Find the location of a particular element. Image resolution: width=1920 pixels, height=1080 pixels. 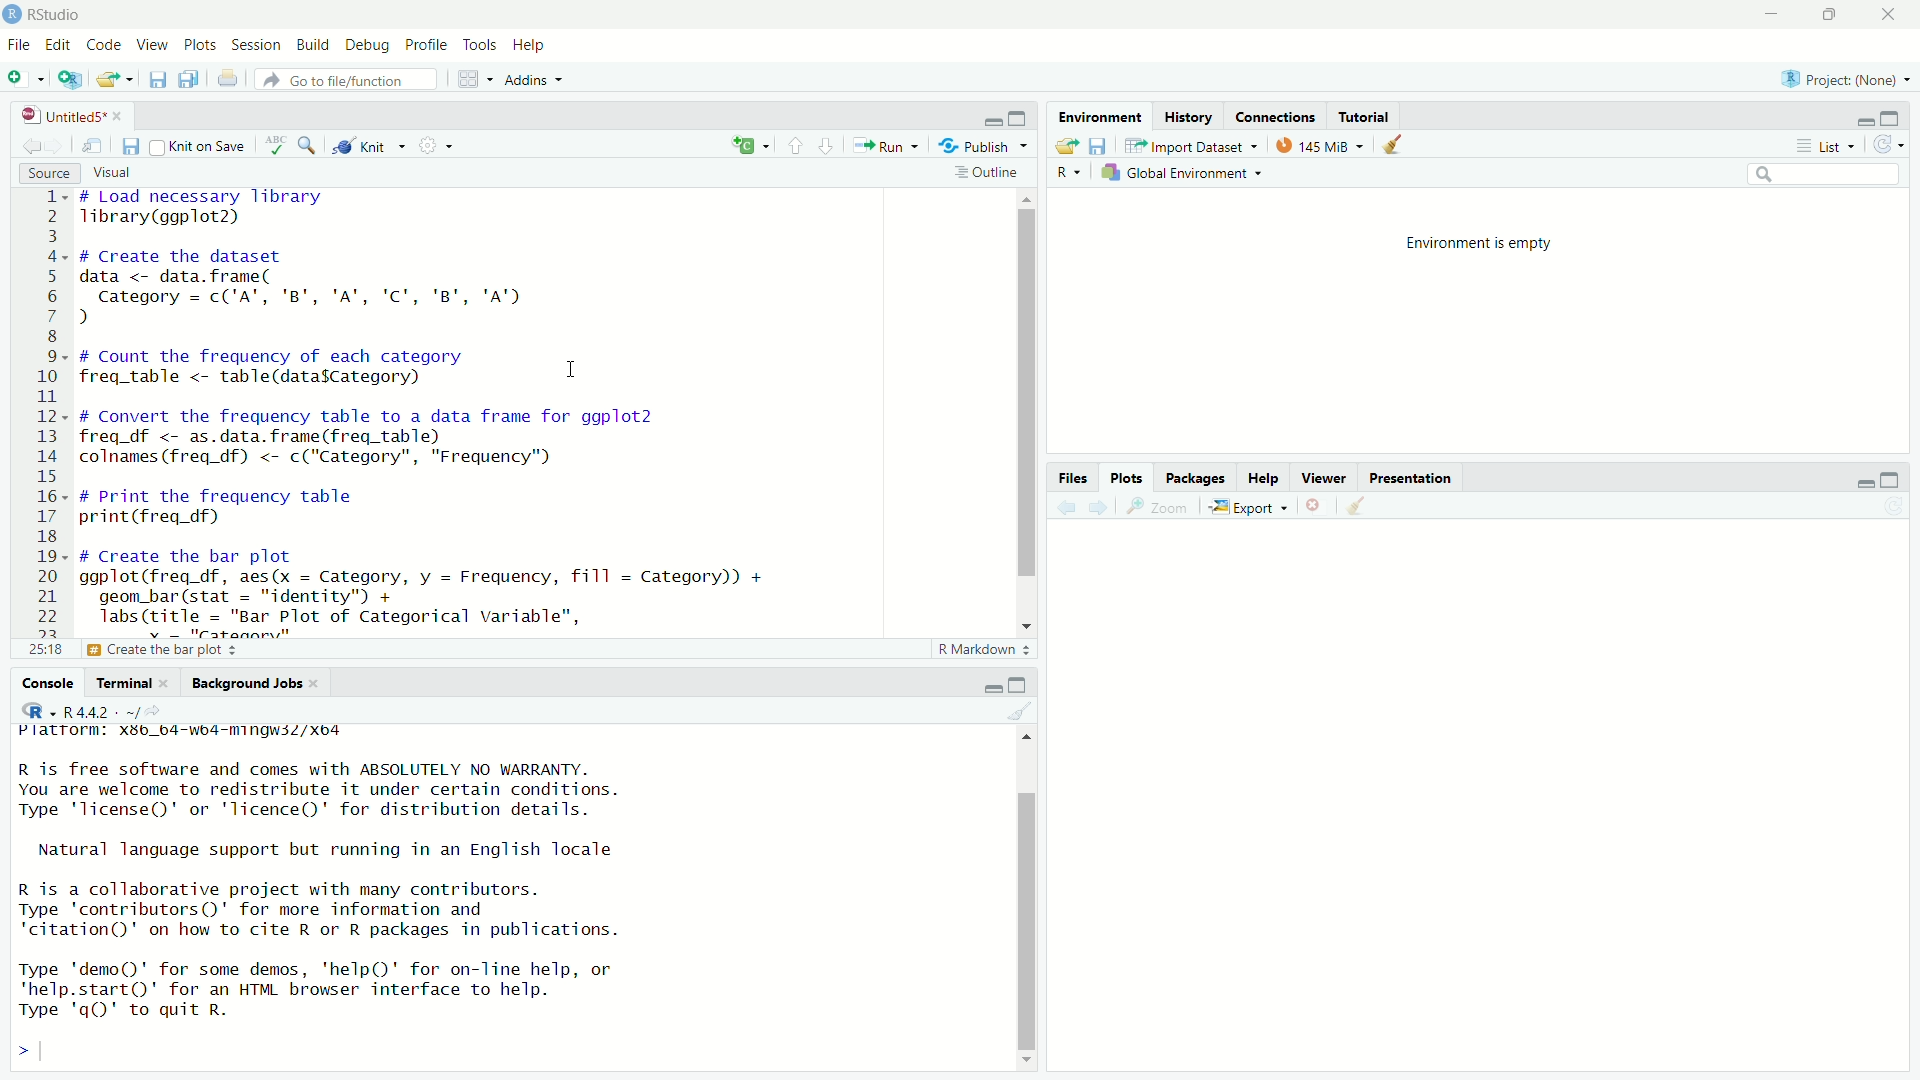

maximize is located at coordinates (1835, 16).